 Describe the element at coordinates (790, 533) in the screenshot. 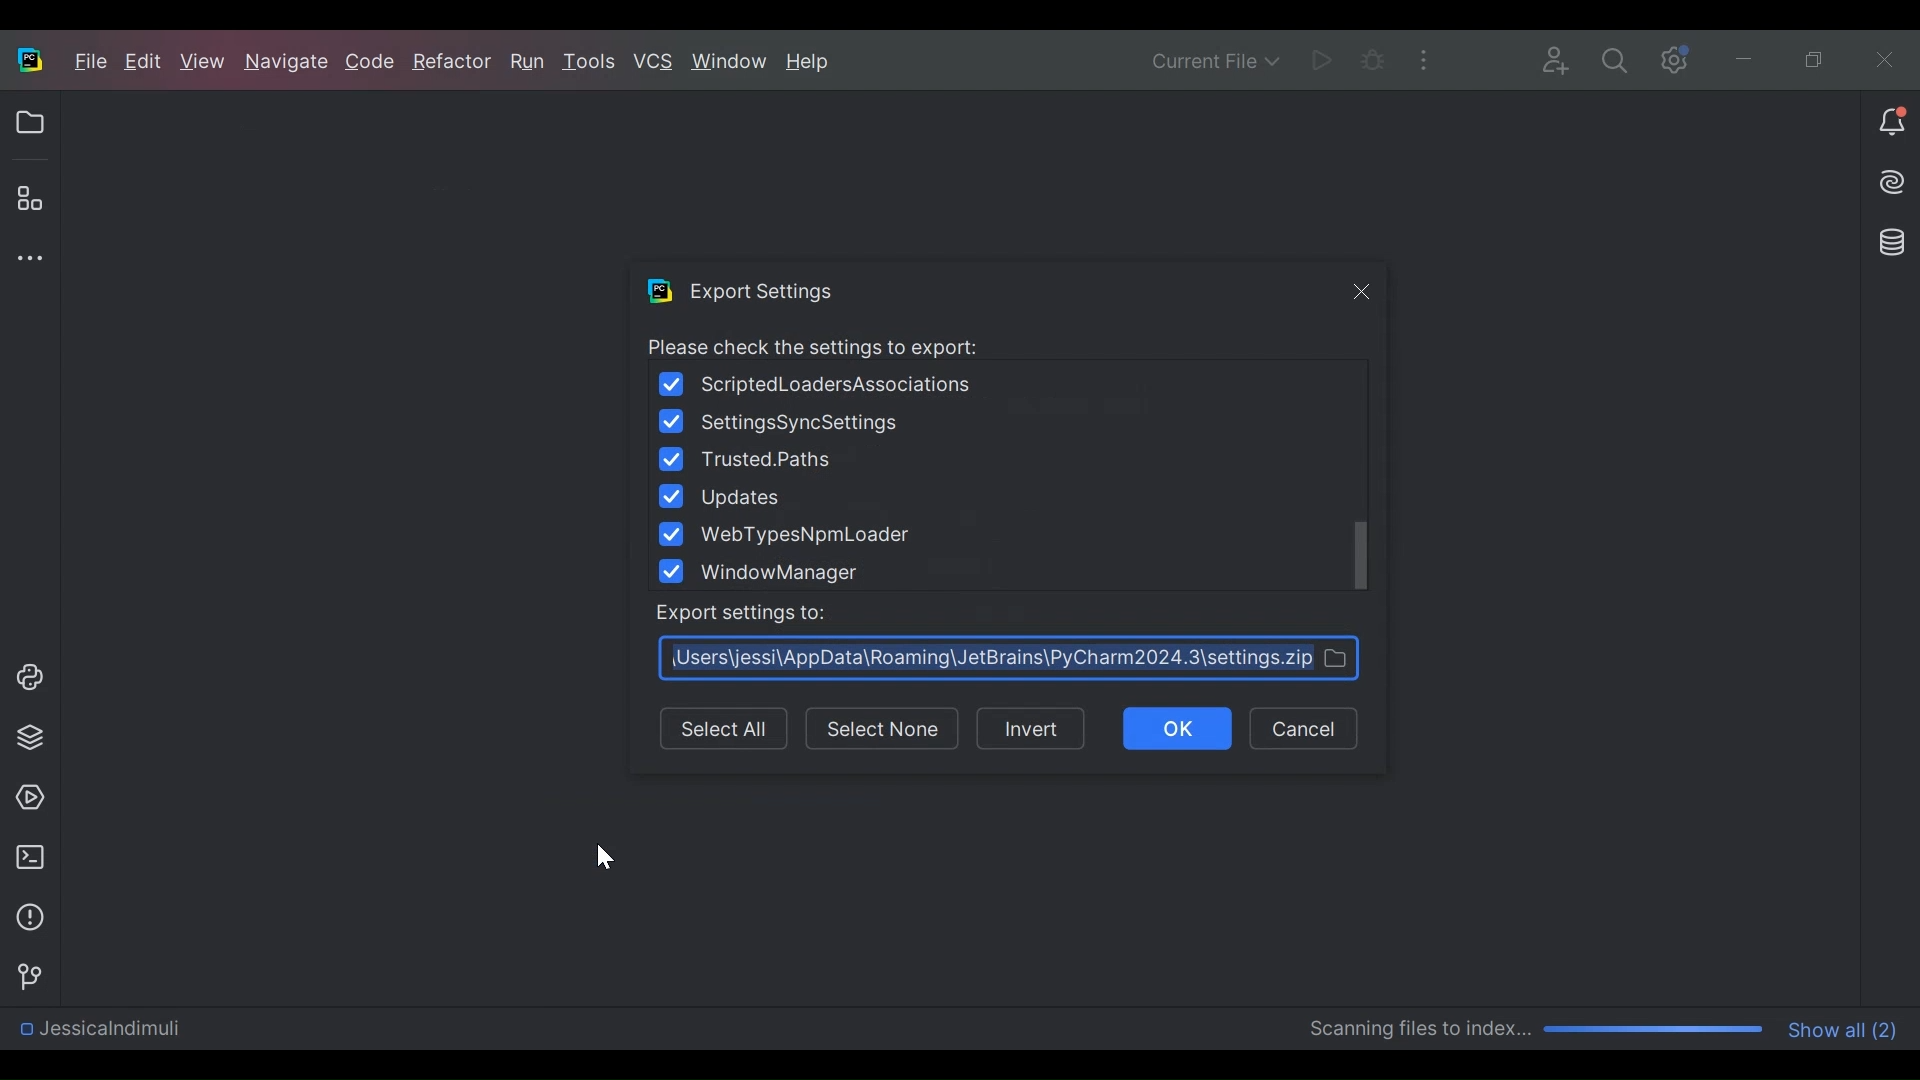

I see `(un)check WebTypesNpmLoader` at that location.